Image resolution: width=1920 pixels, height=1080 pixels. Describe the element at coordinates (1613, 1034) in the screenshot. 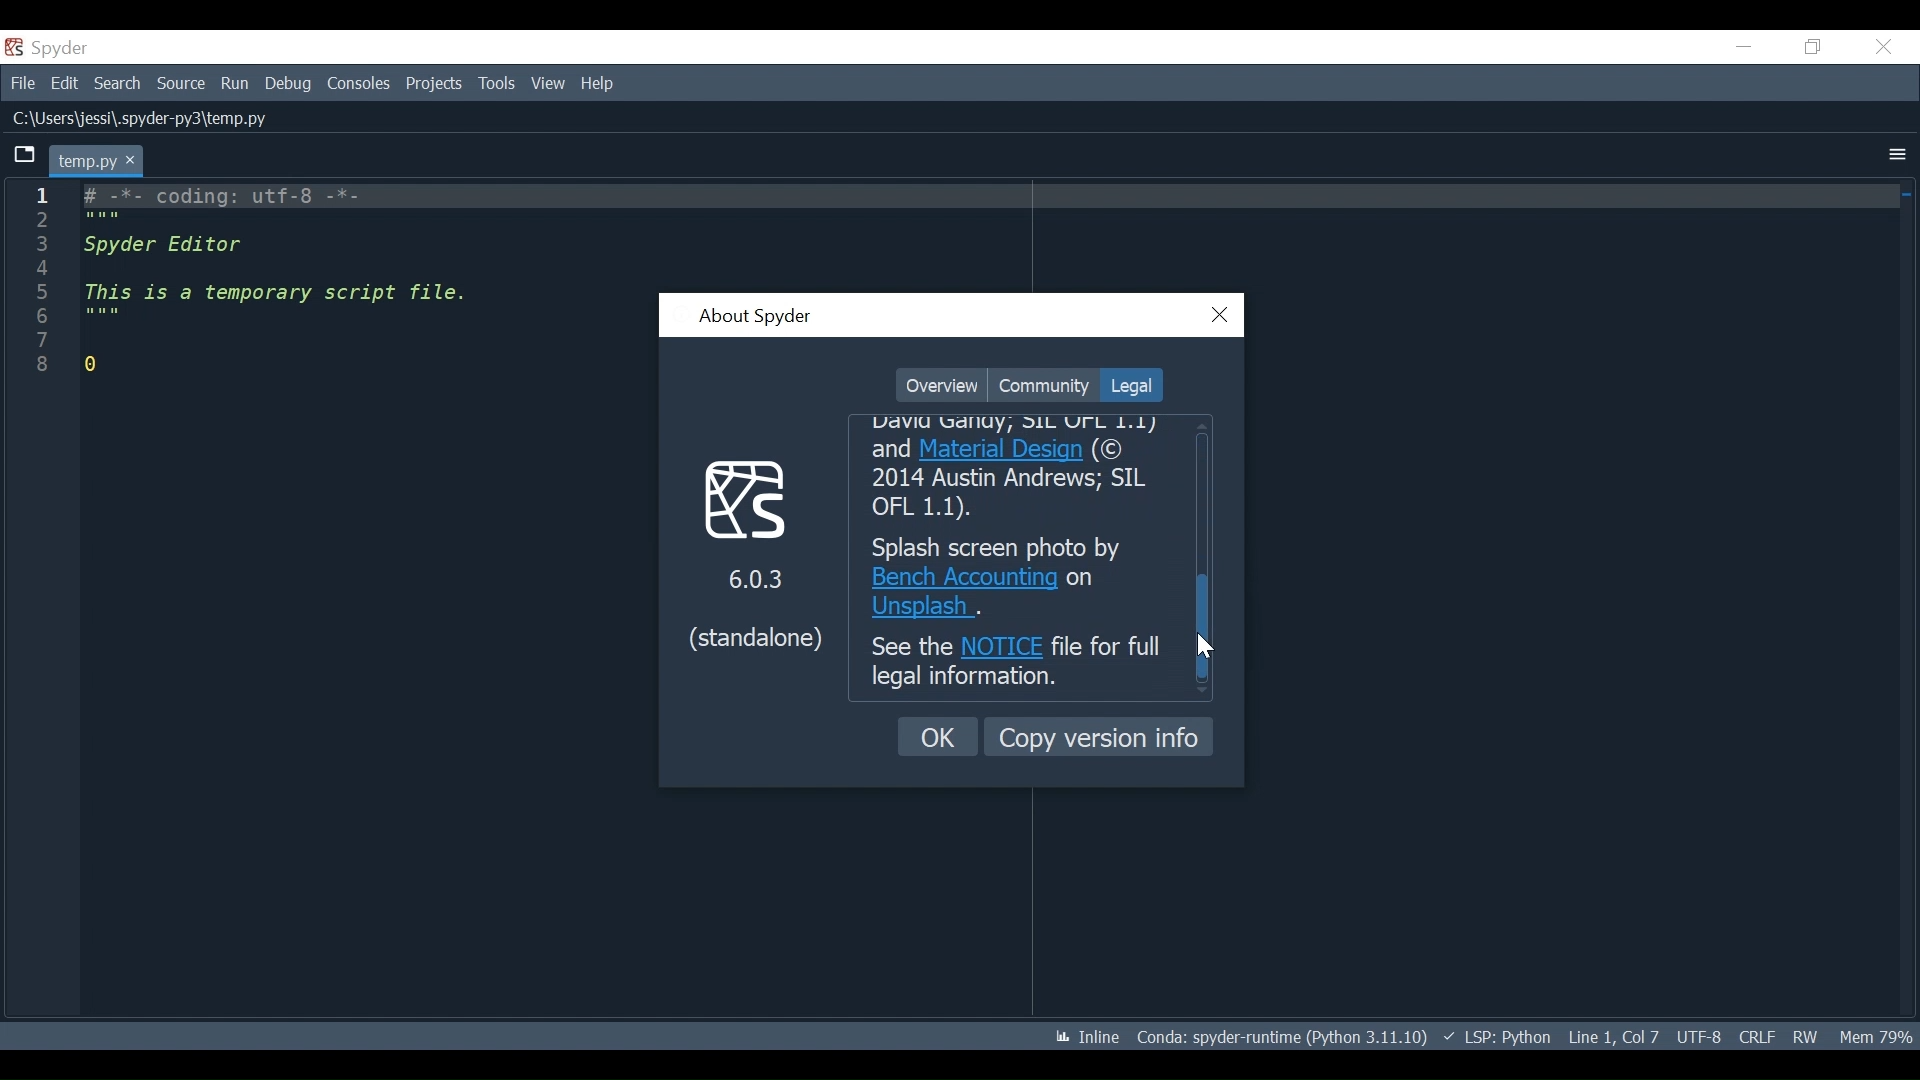

I see `Line 1, Col 7` at that location.